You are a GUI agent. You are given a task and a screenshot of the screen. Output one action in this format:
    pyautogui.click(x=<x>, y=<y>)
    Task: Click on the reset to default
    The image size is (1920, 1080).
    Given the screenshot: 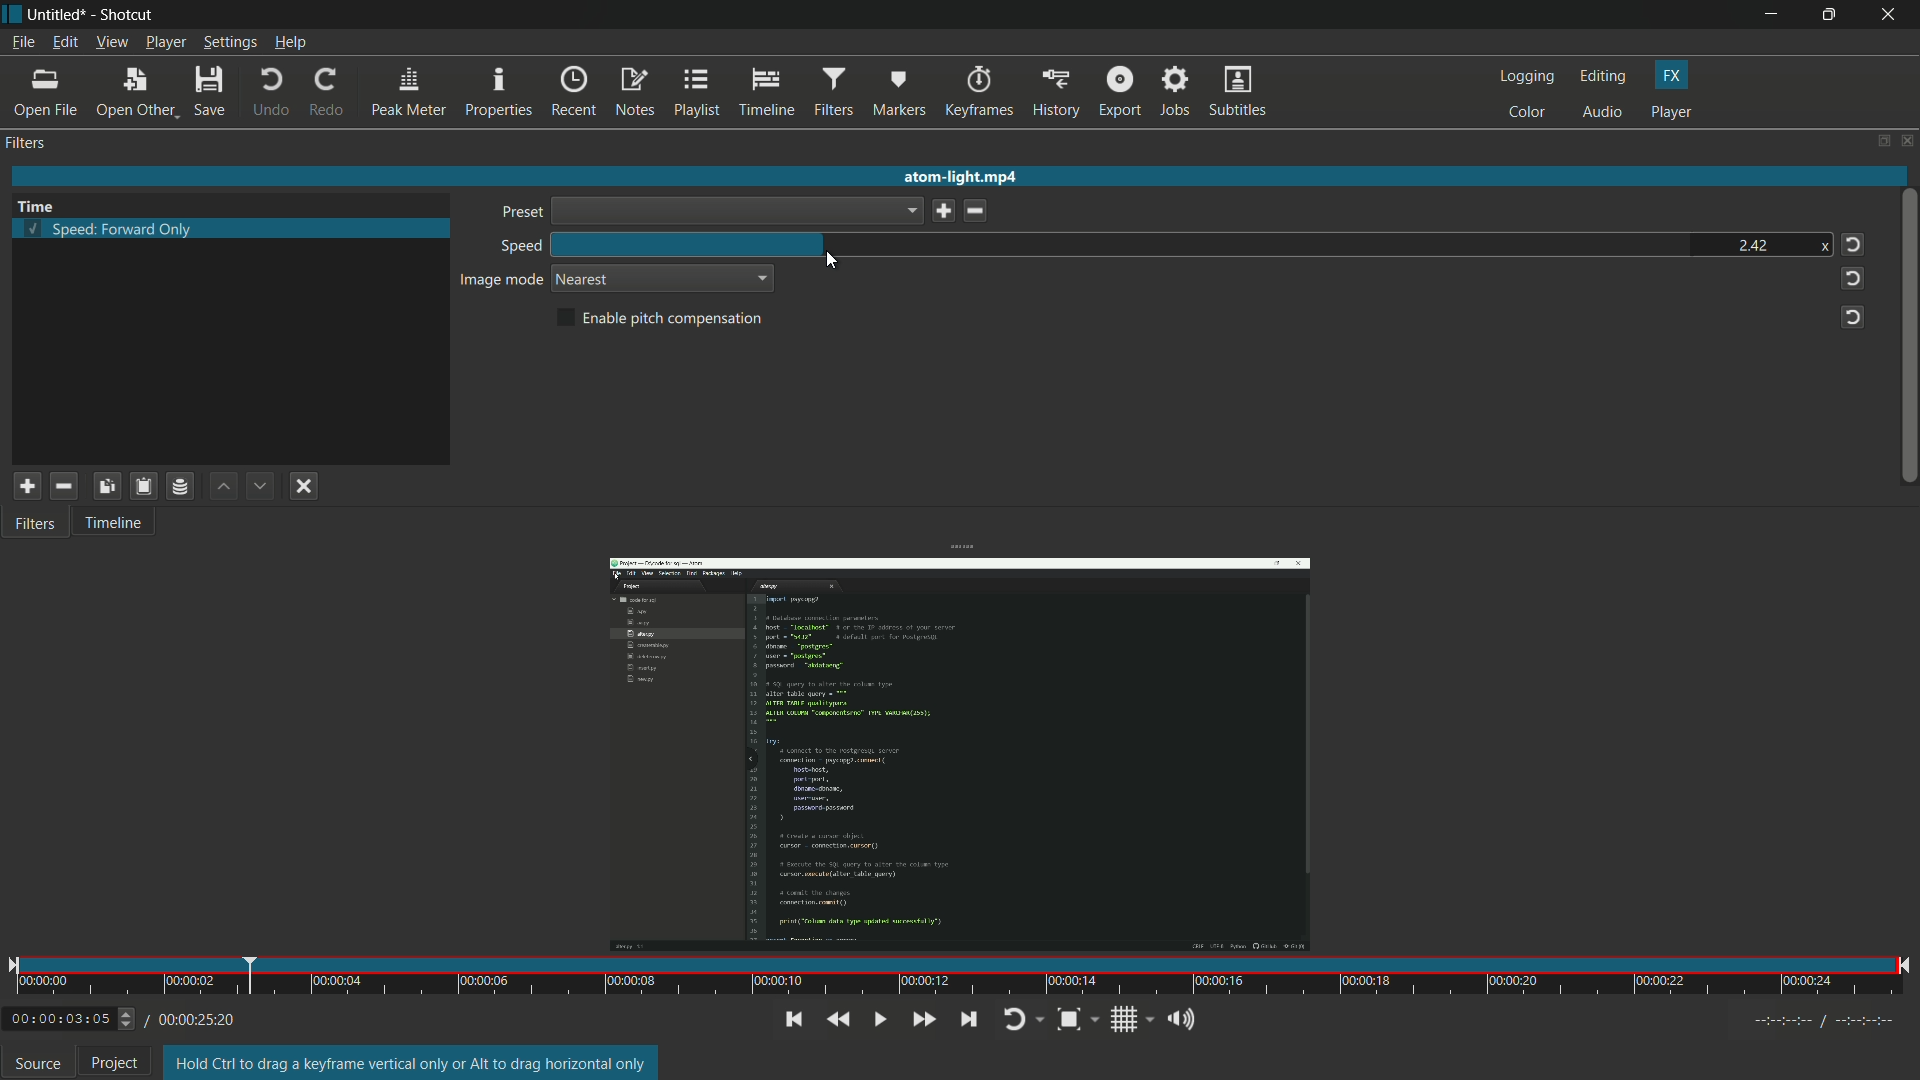 What is the action you would take?
    pyautogui.click(x=1851, y=277)
    